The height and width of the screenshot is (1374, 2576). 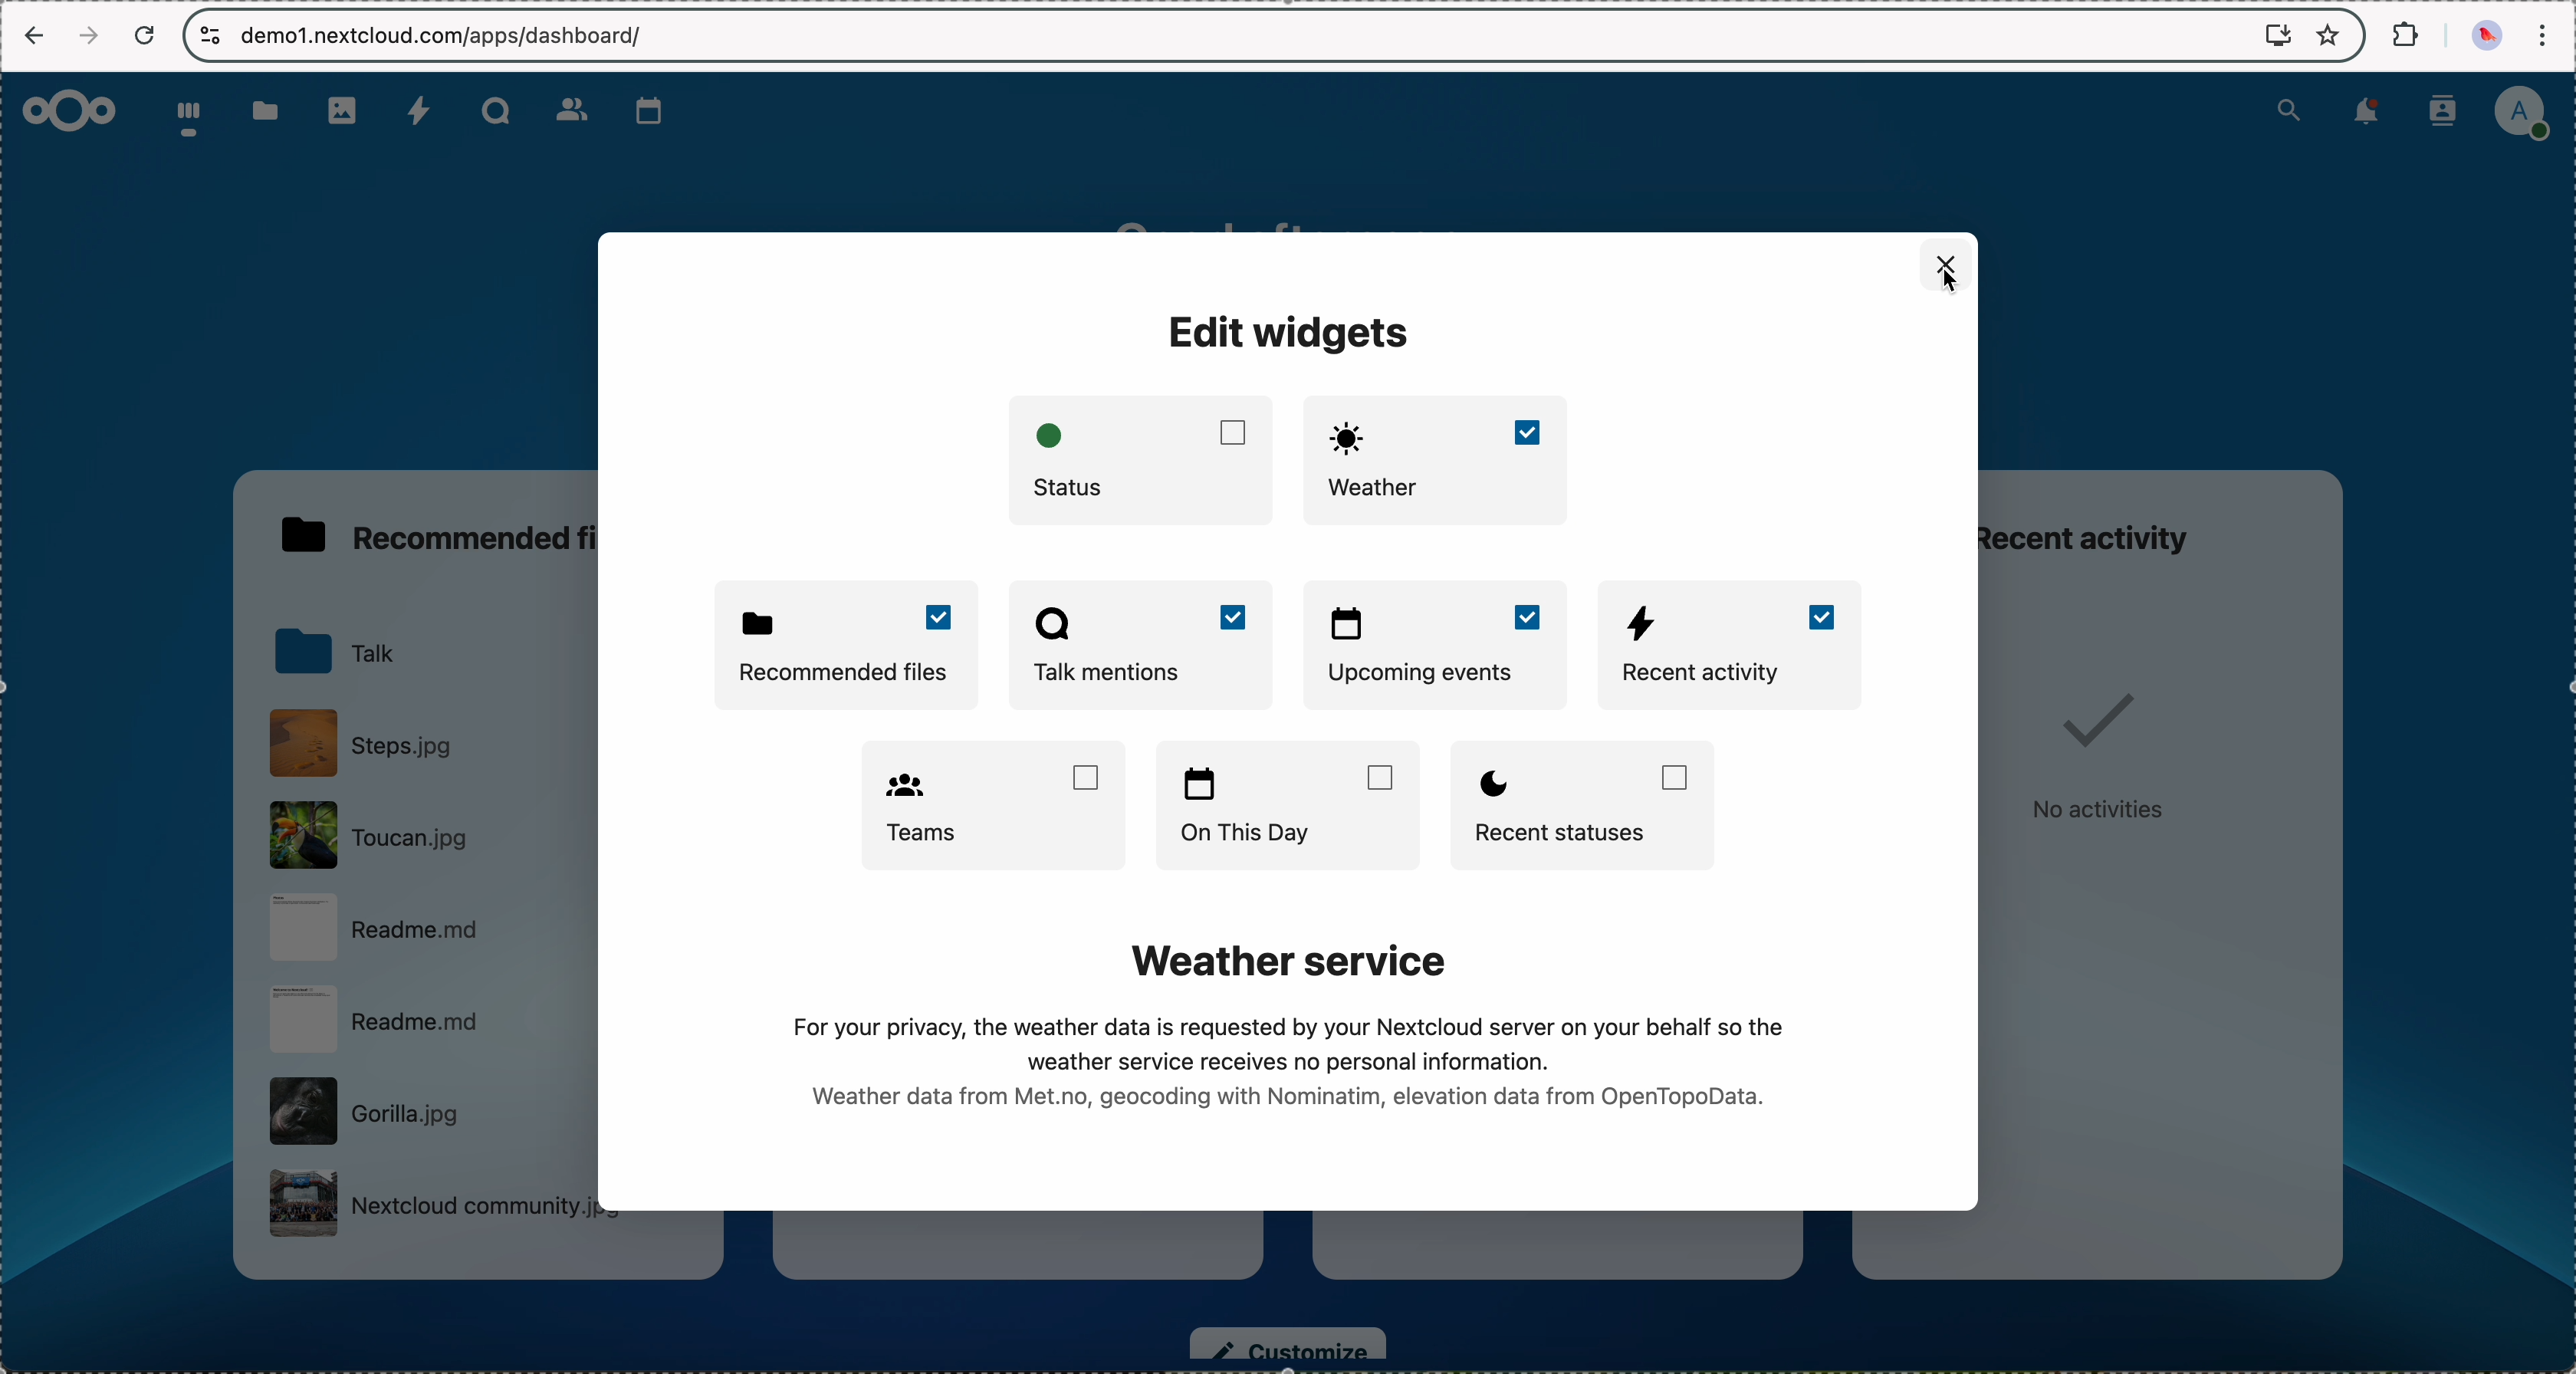 What do you see at coordinates (1734, 647) in the screenshot?
I see `enable recent activity` at bounding box center [1734, 647].